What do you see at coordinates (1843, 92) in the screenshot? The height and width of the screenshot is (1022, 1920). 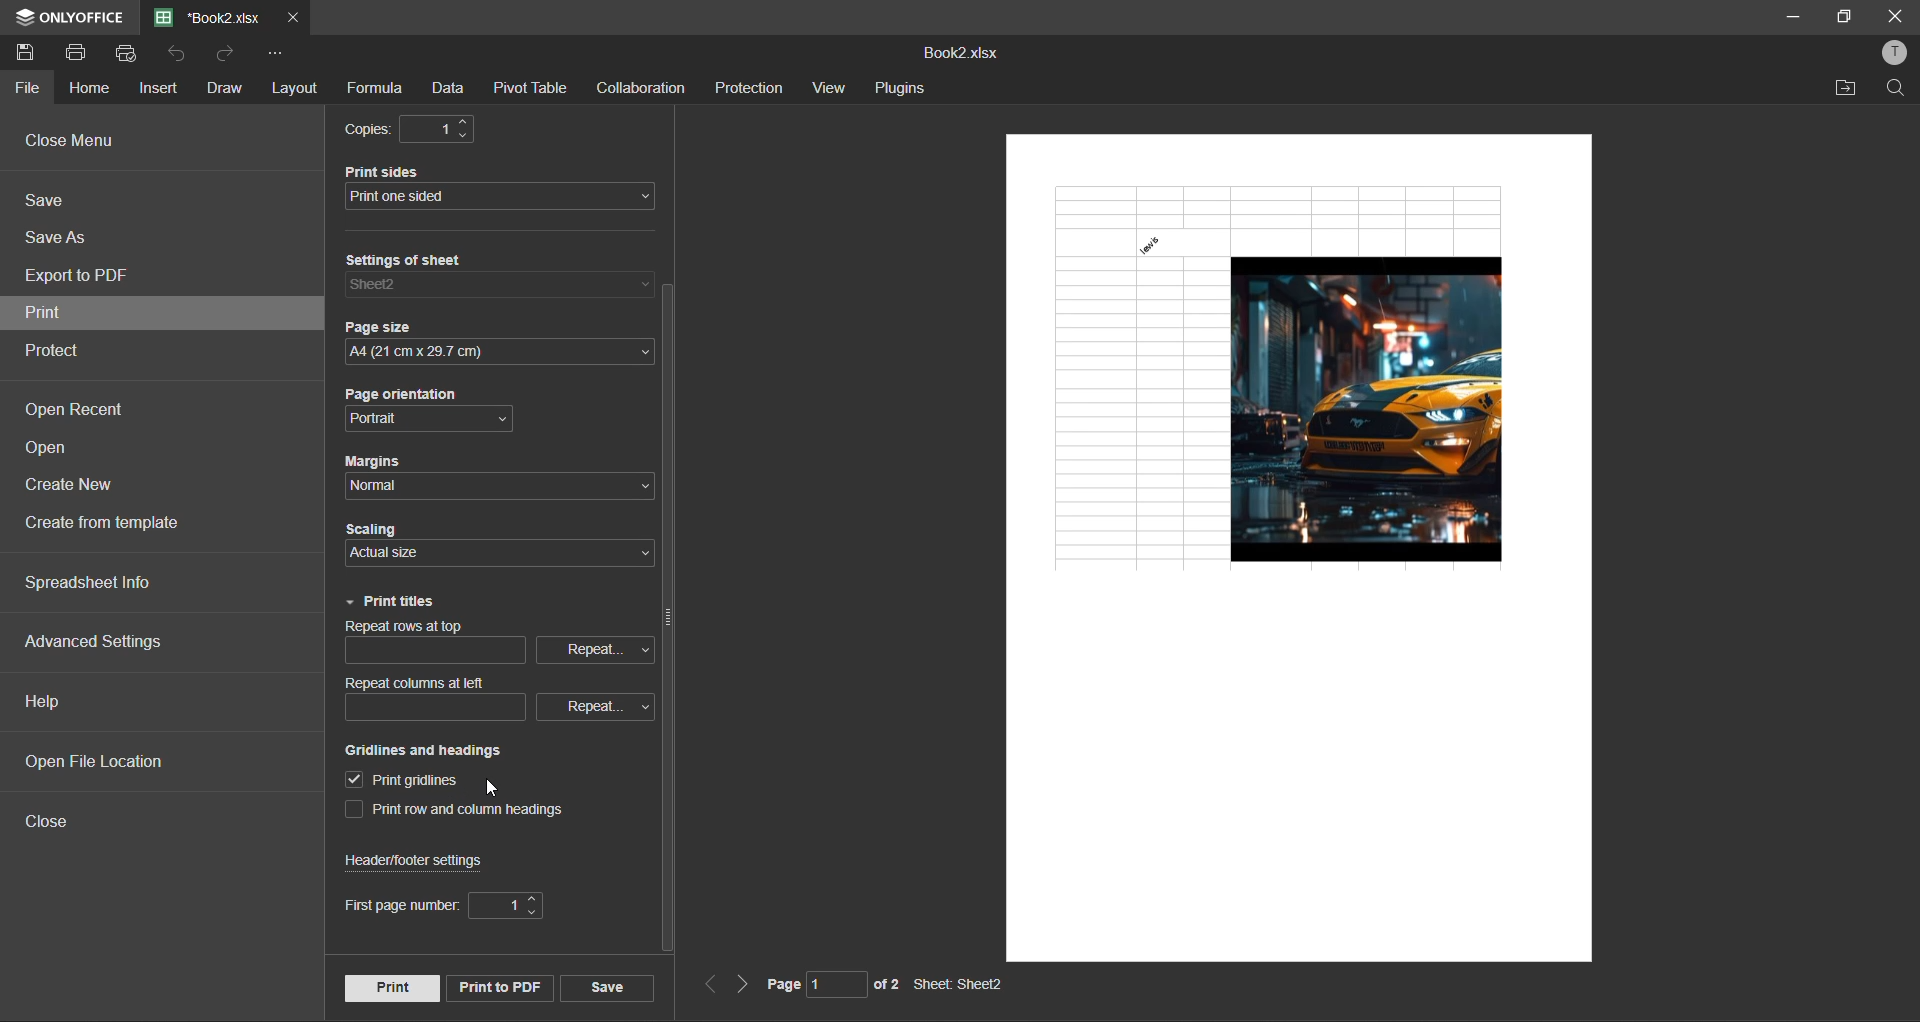 I see `open location` at bounding box center [1843, 92].